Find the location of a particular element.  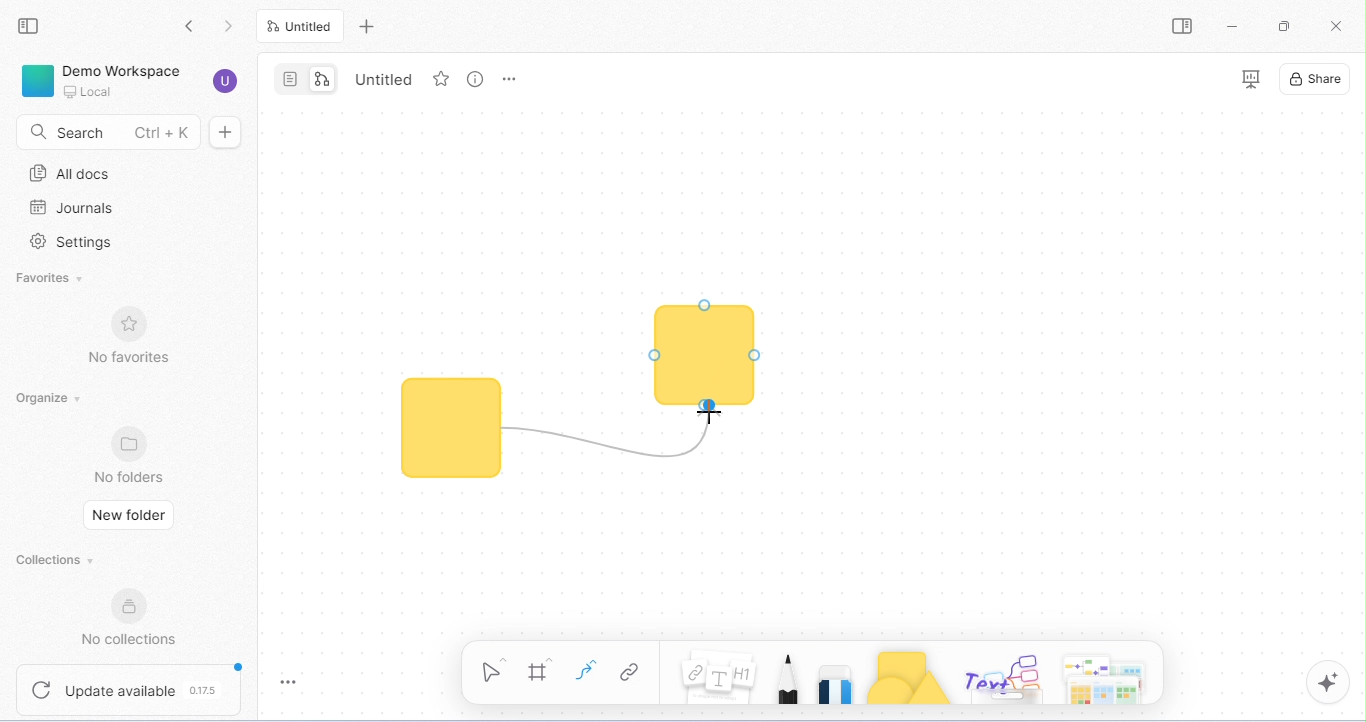

rename and more is located at coordinates (508, 78).